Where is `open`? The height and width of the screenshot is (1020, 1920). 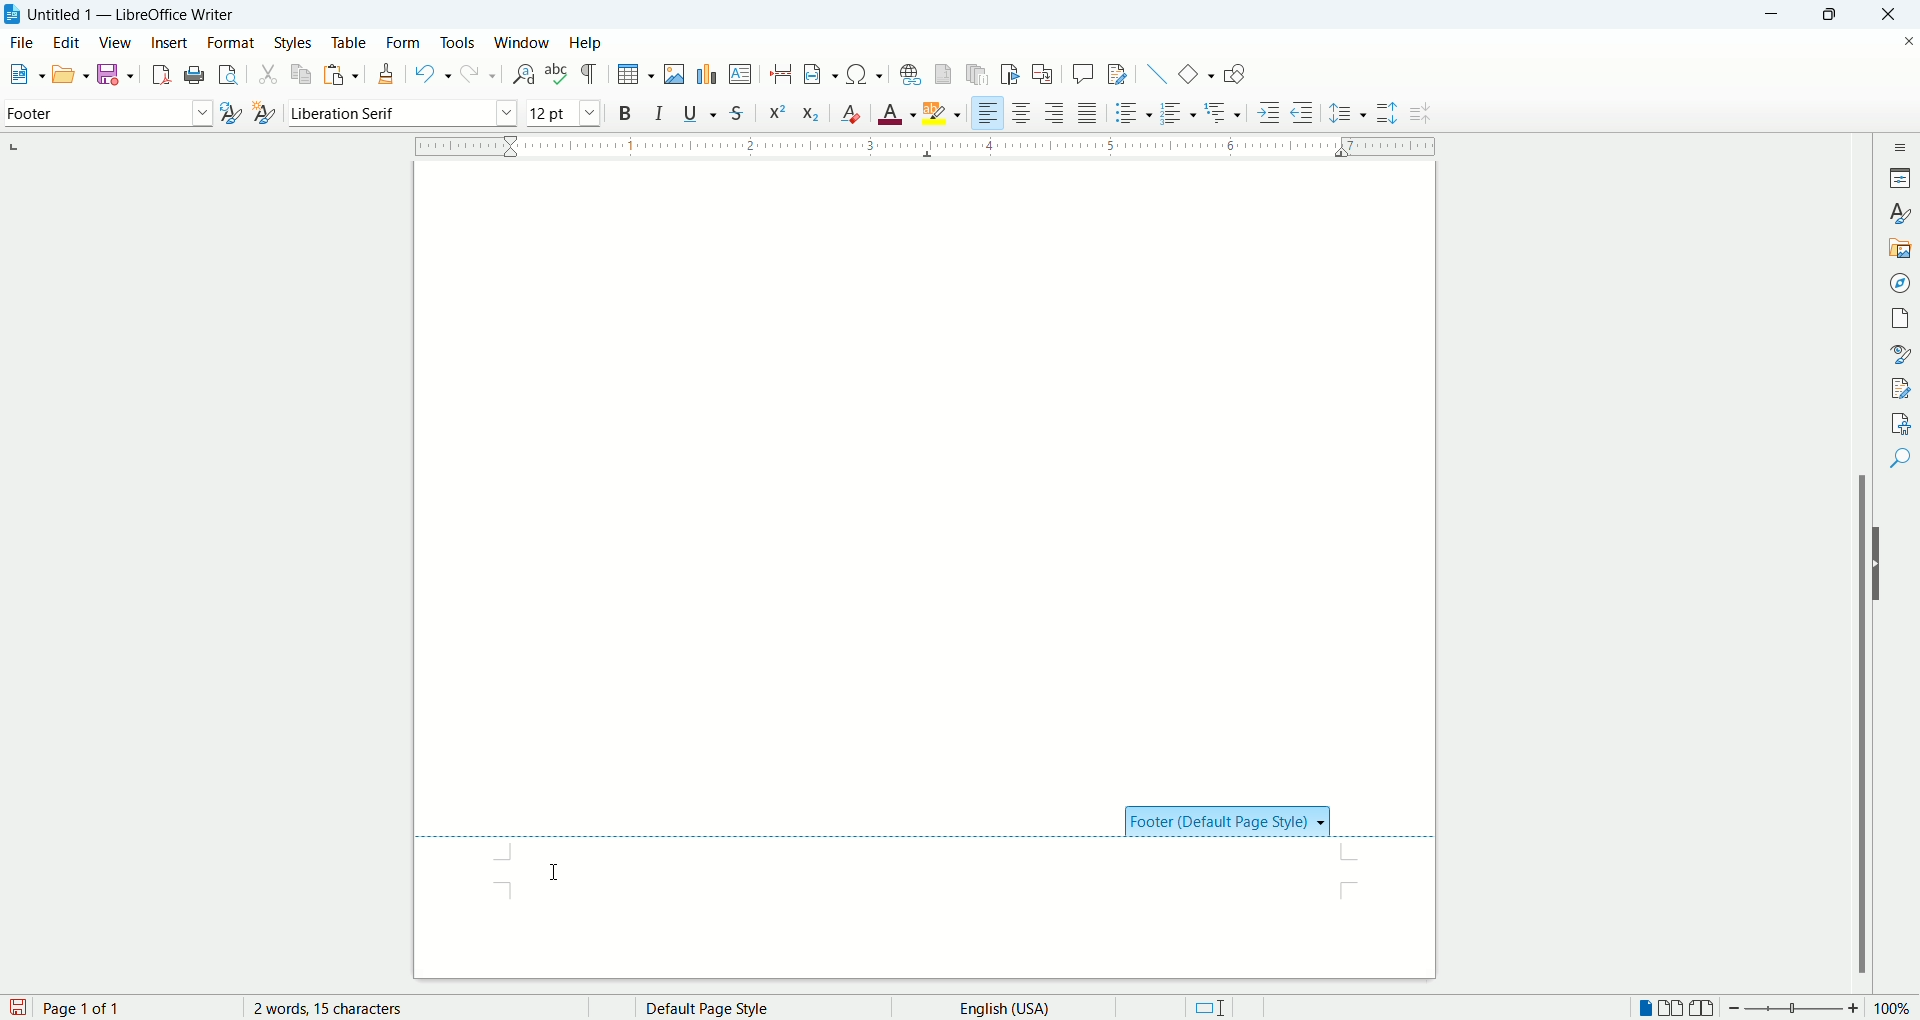
open is located at coordinates (22, 76).